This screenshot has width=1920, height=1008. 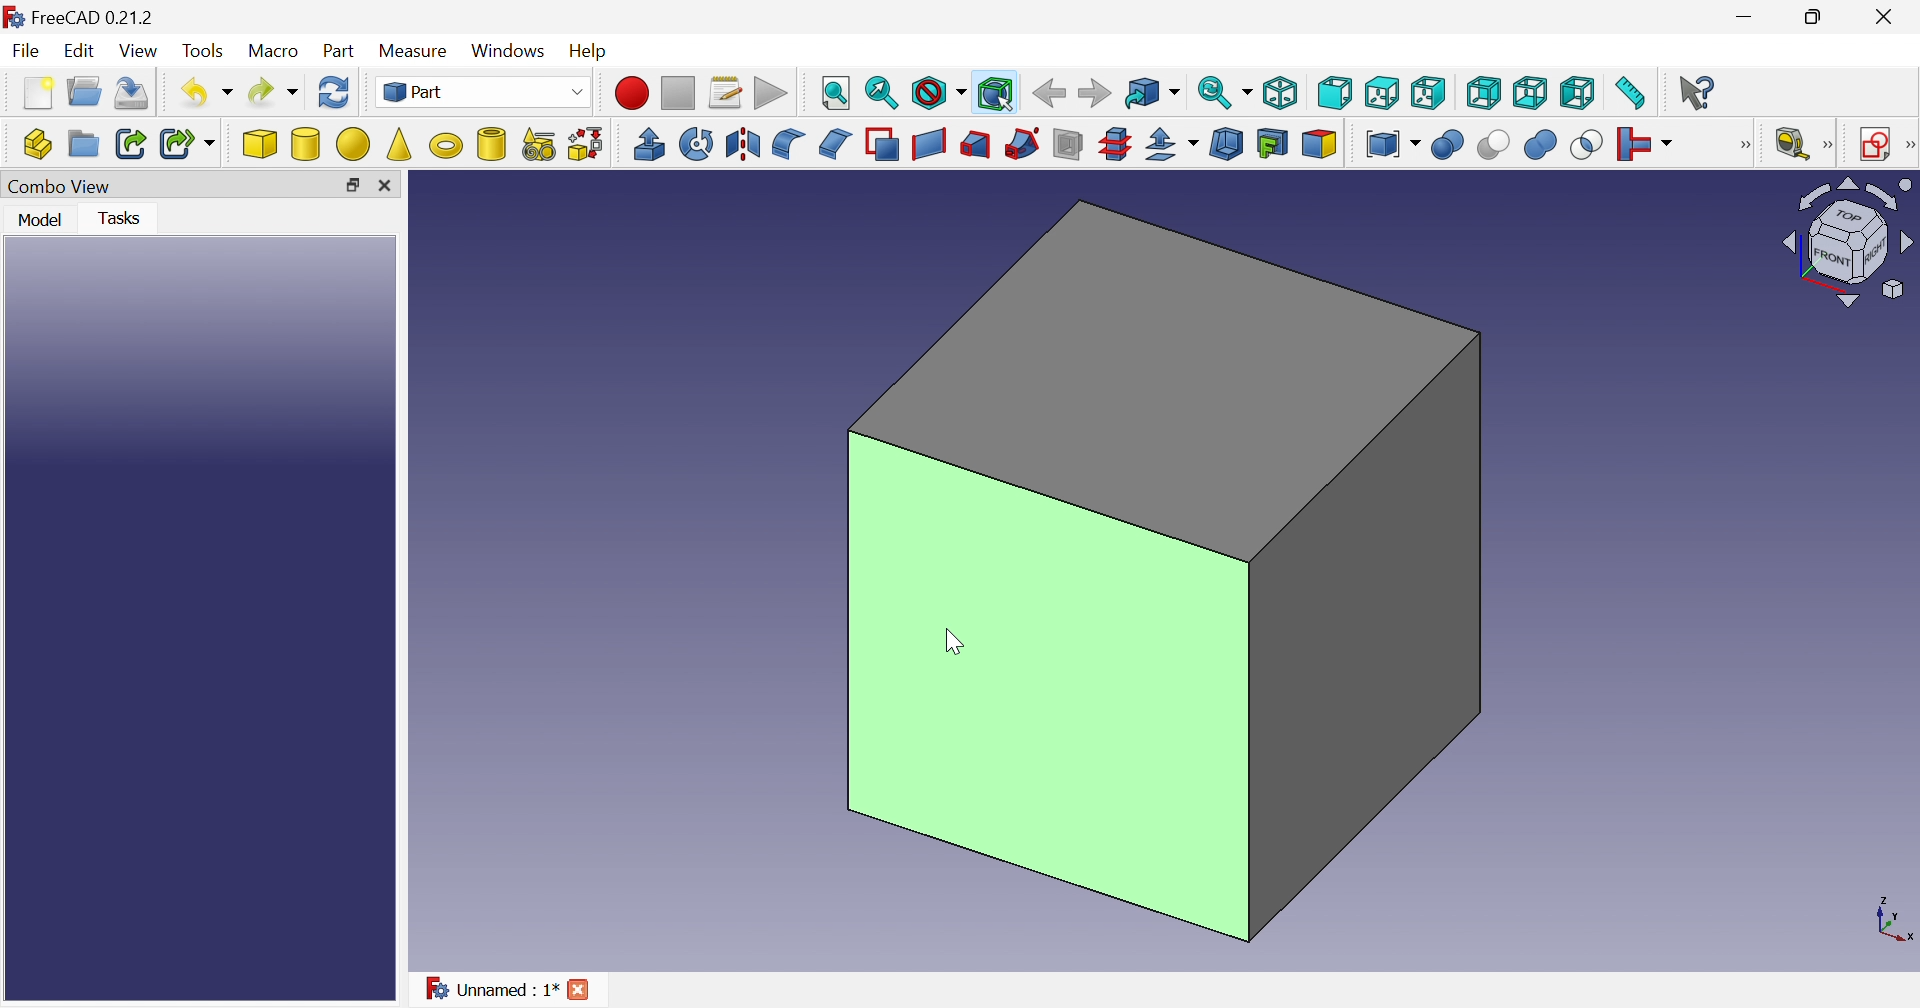 What do you see at coordinates (1875, 145) in the screenshot?
I see `Create sketch` at bounding box center [1875, 145].